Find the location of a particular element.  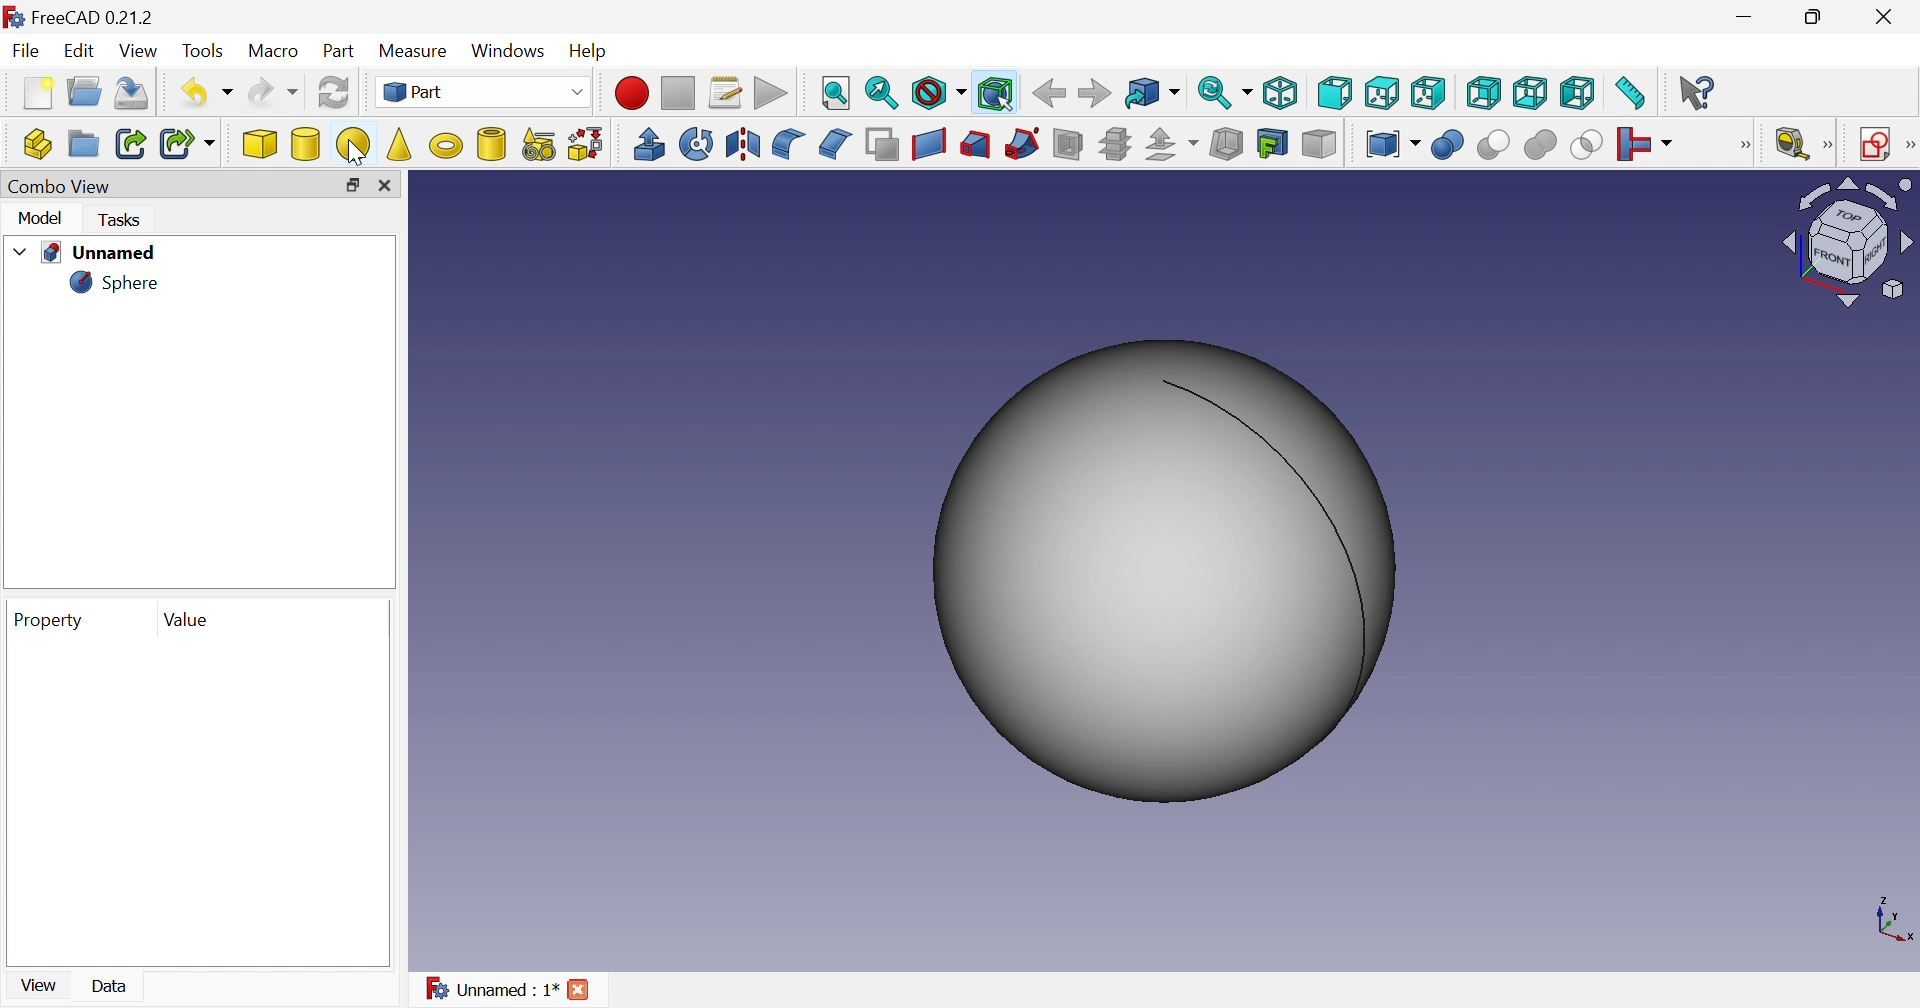

Back is located at coordinates (1049, 94).